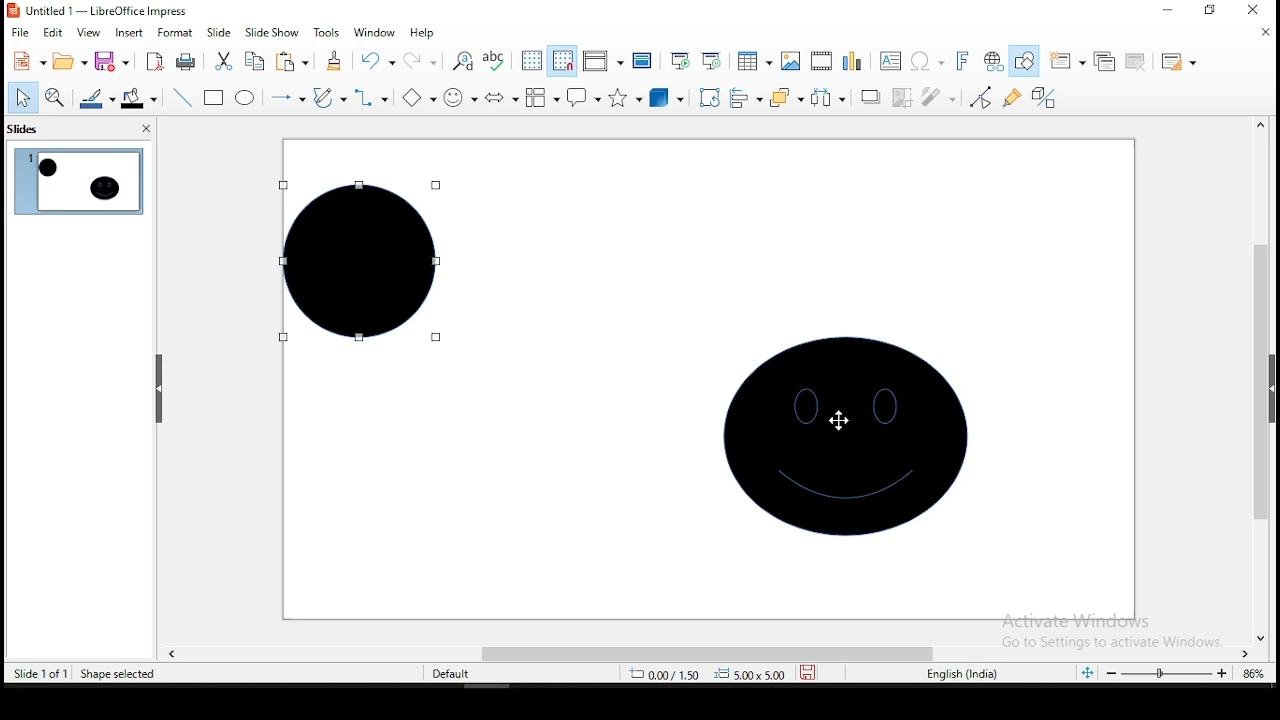 This screenshot has width=1280, height=720. Describe the element at coordinates (219, 32) in the screenshot. I see `slide` at that location.